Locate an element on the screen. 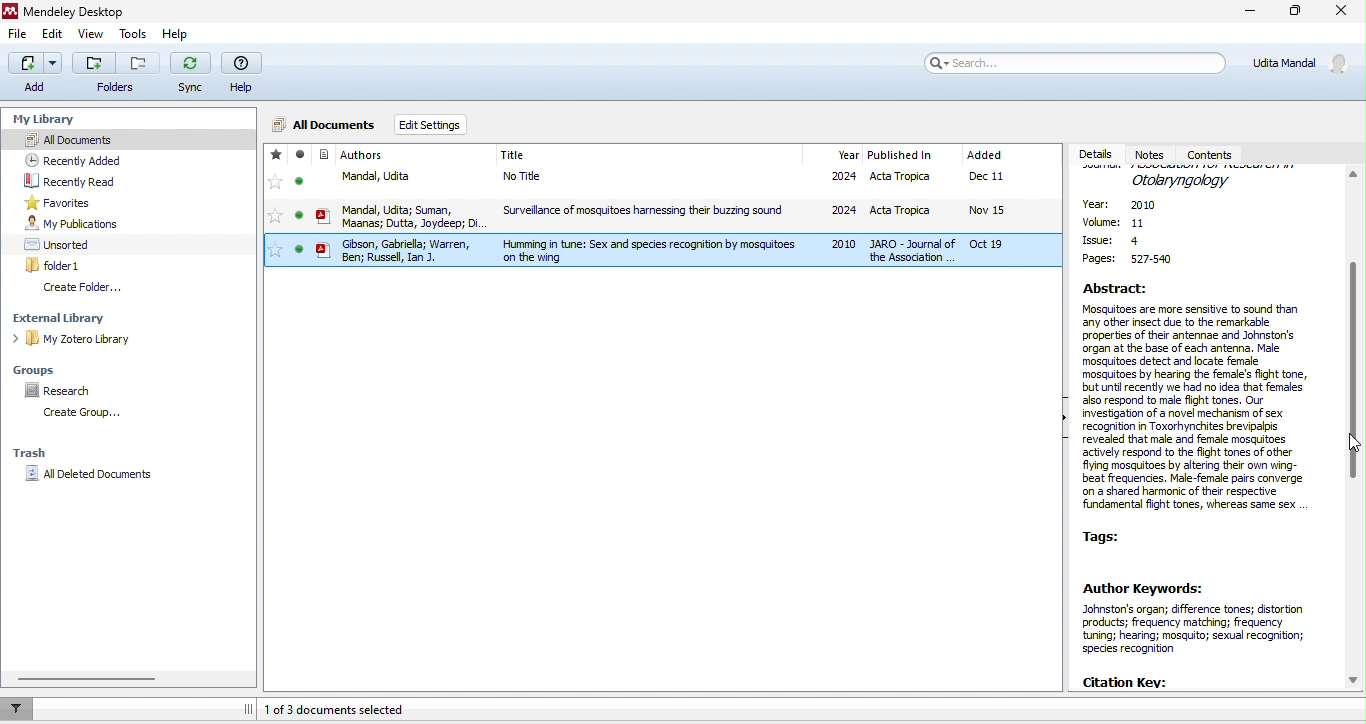  minimize is located at coordinates (1247, 13).